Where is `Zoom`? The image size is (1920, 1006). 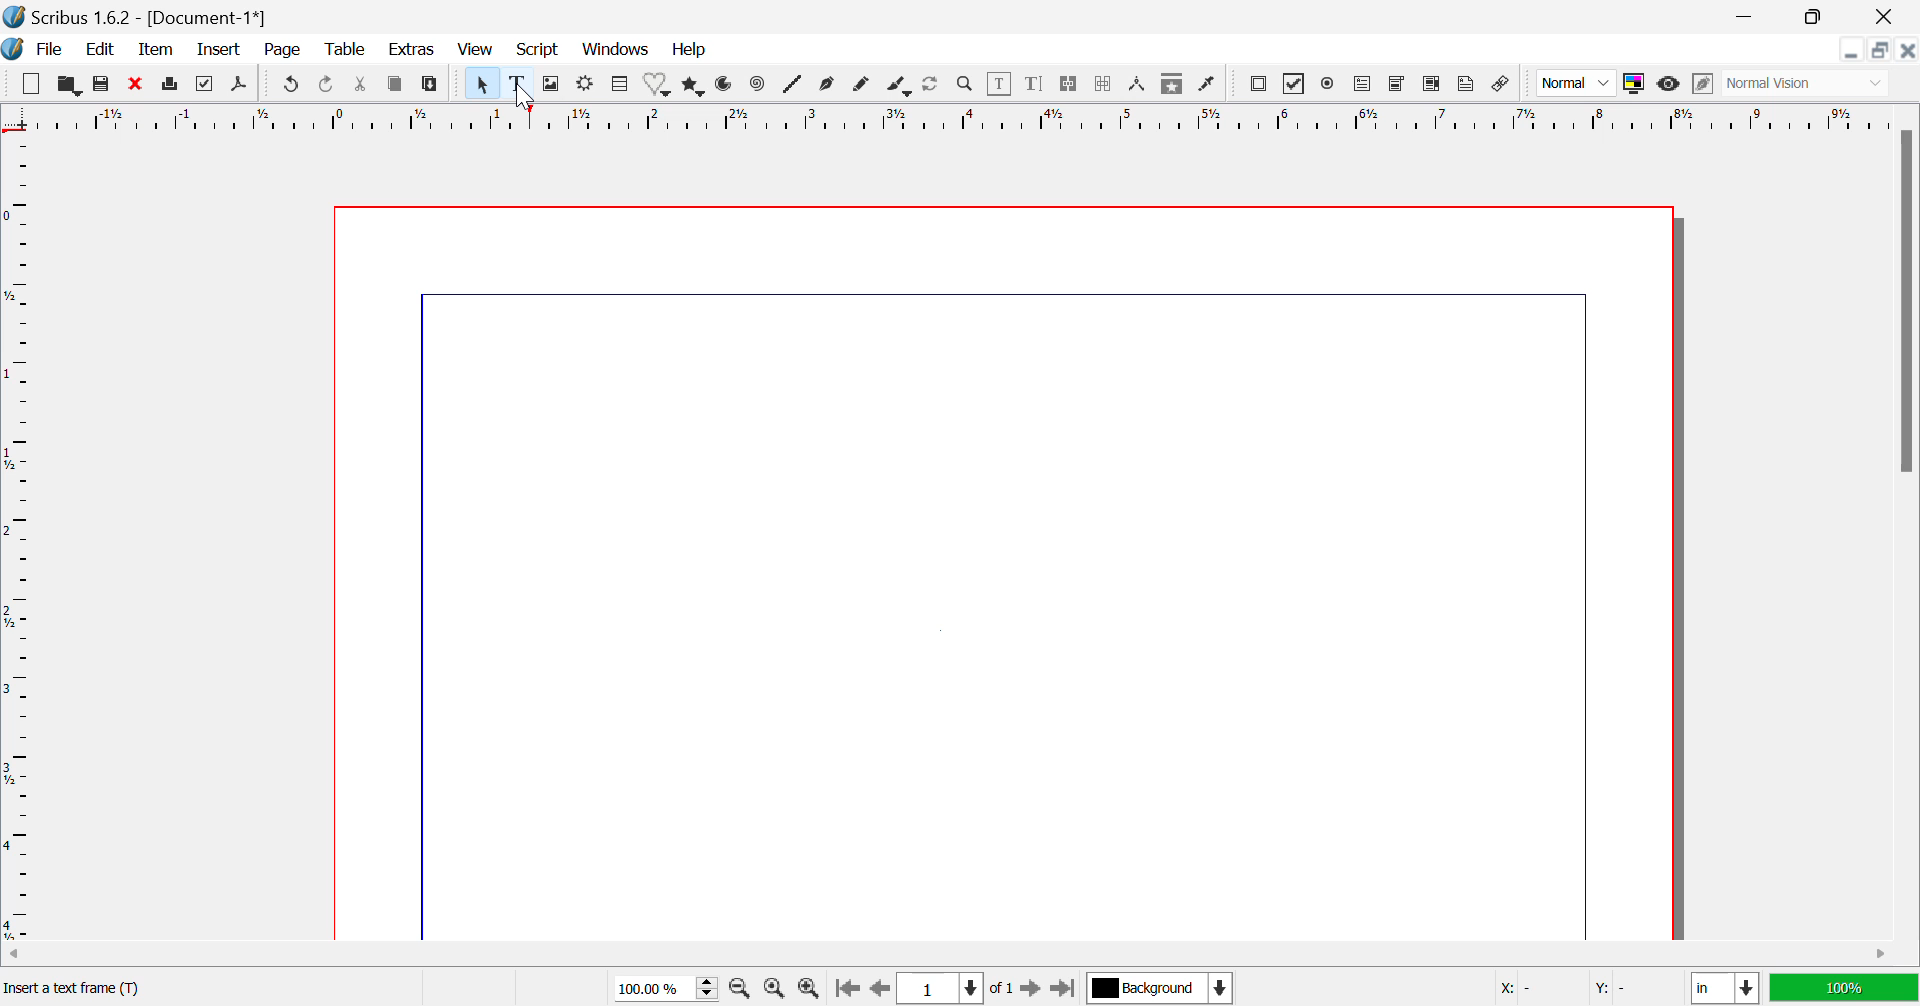
Zoom is located at coordinates (968, 87).